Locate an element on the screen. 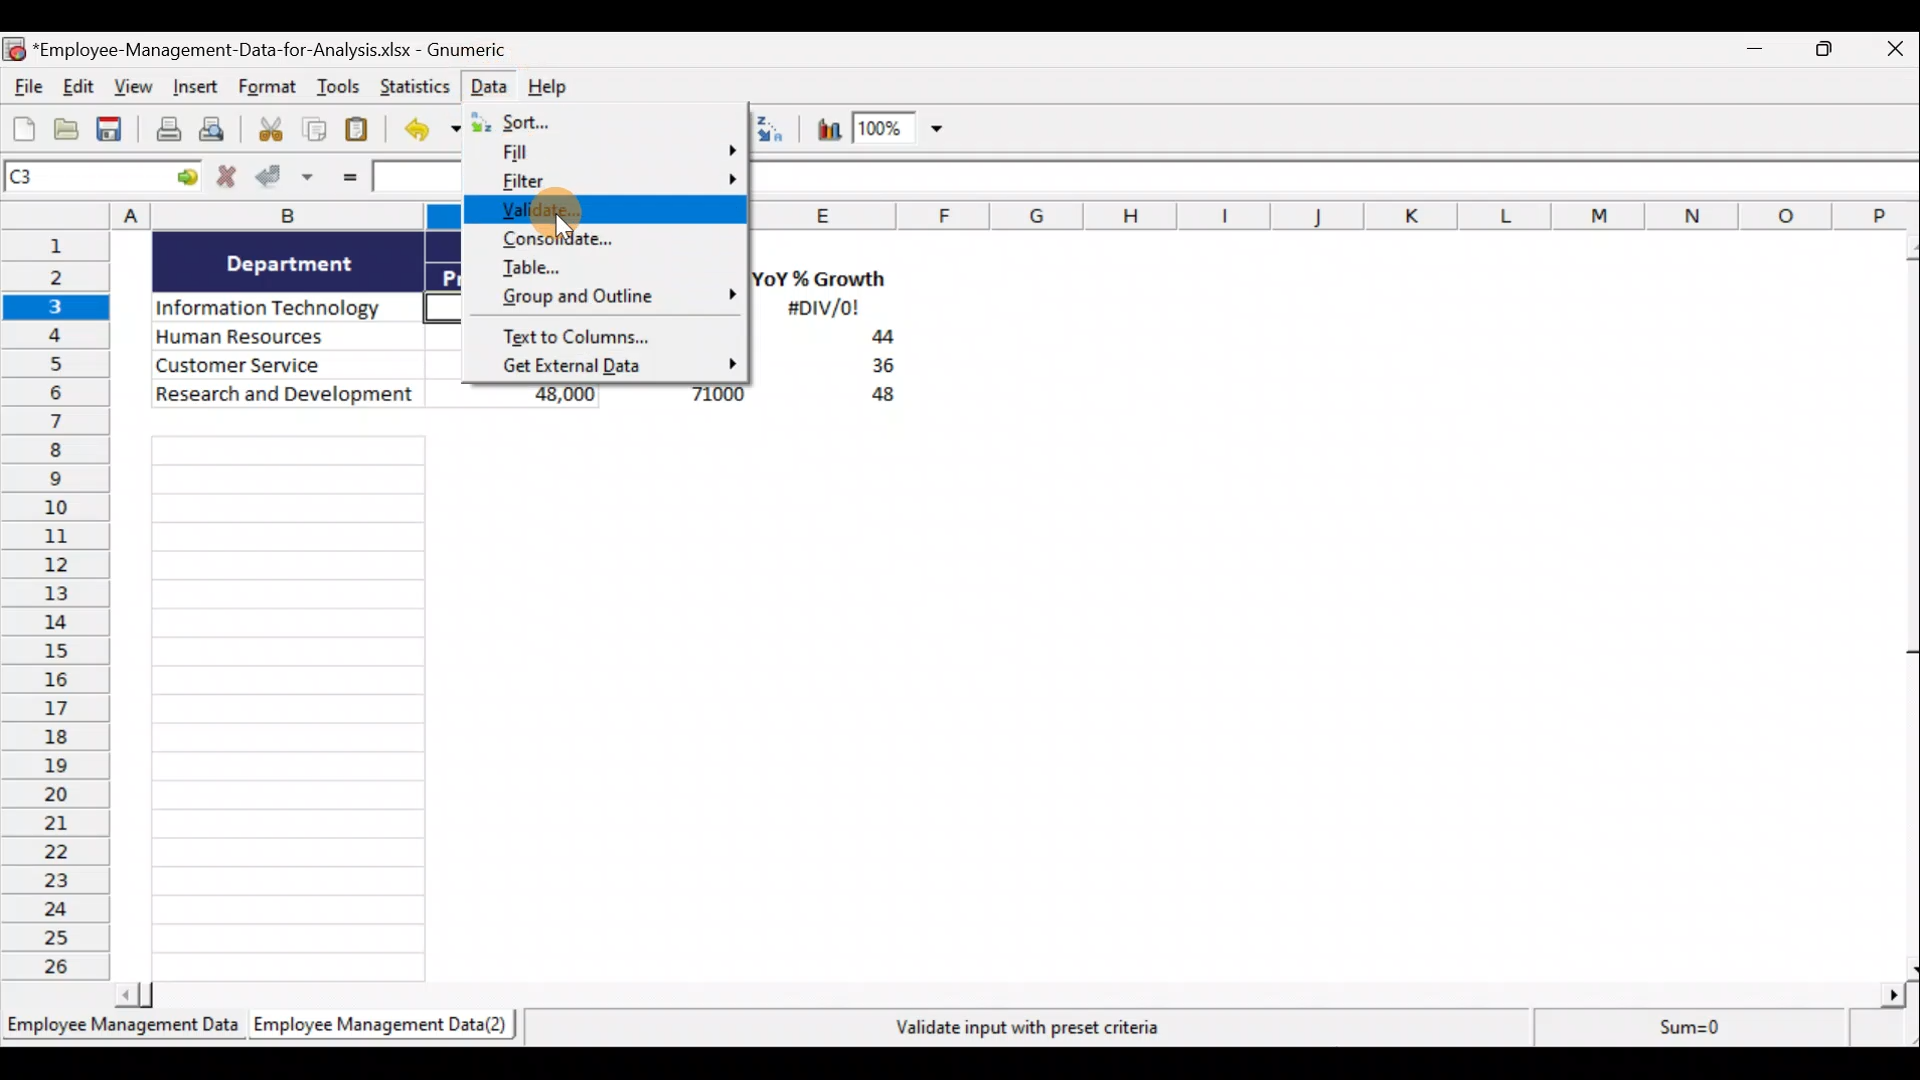  Paste clipboard is located at coordinates (363, 130).